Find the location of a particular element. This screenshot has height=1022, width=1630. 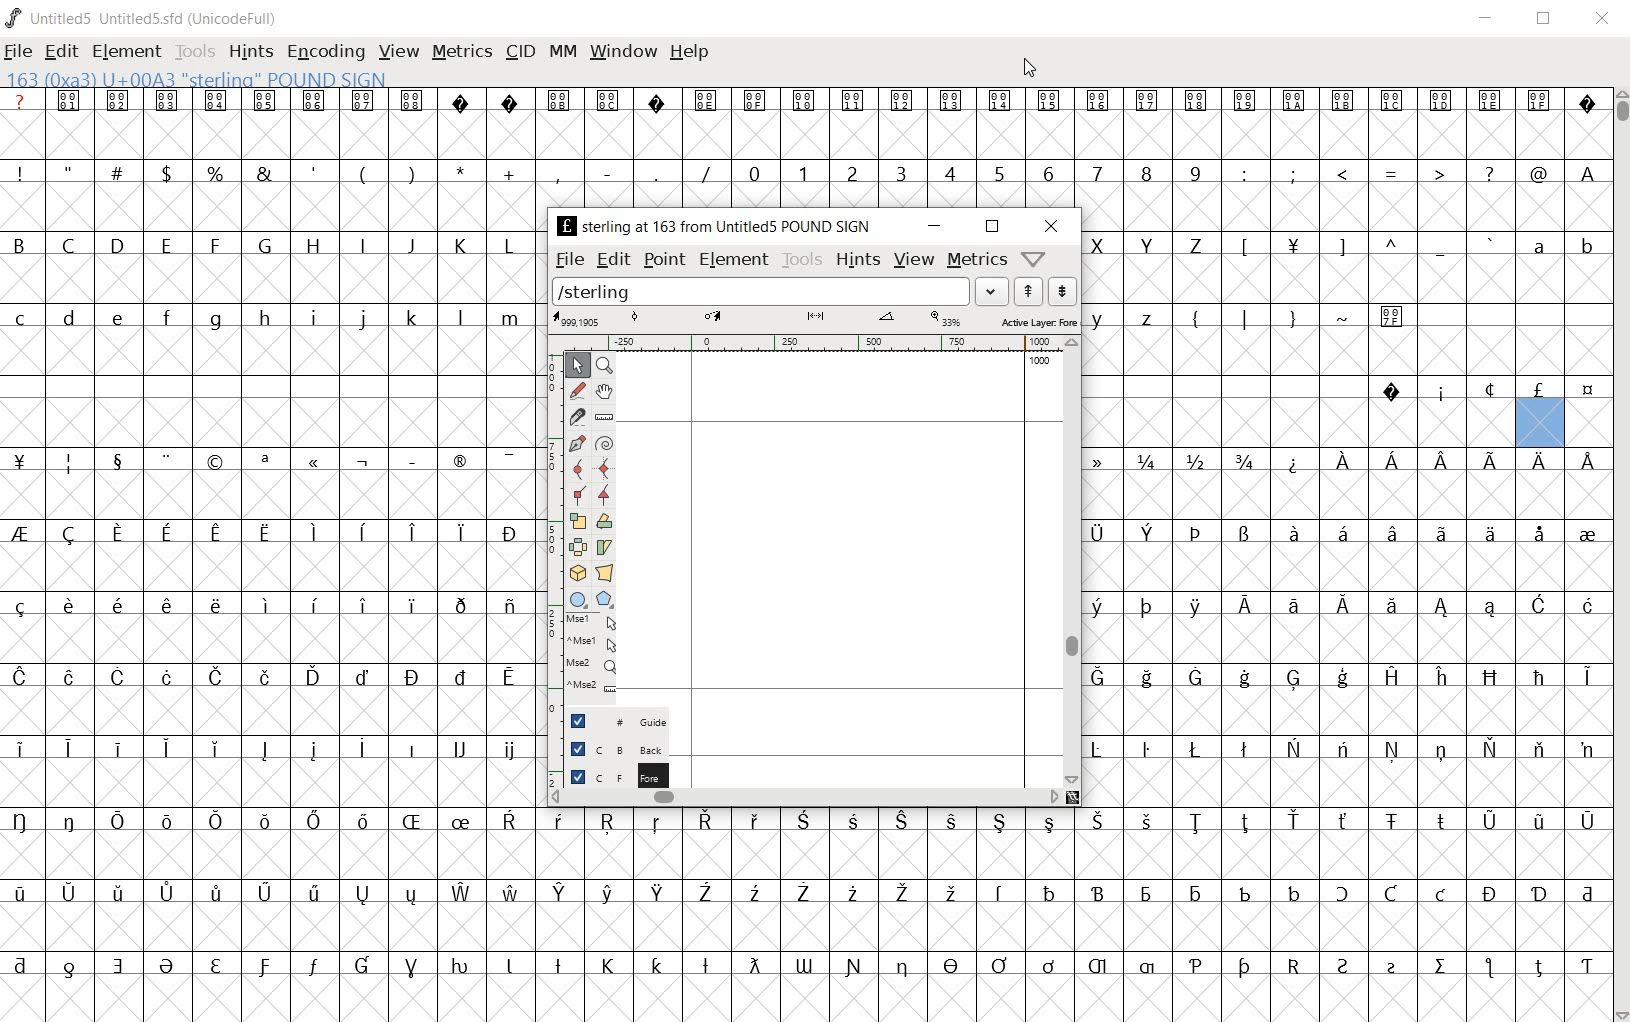

Symbol is located at coordinates (169, 968).